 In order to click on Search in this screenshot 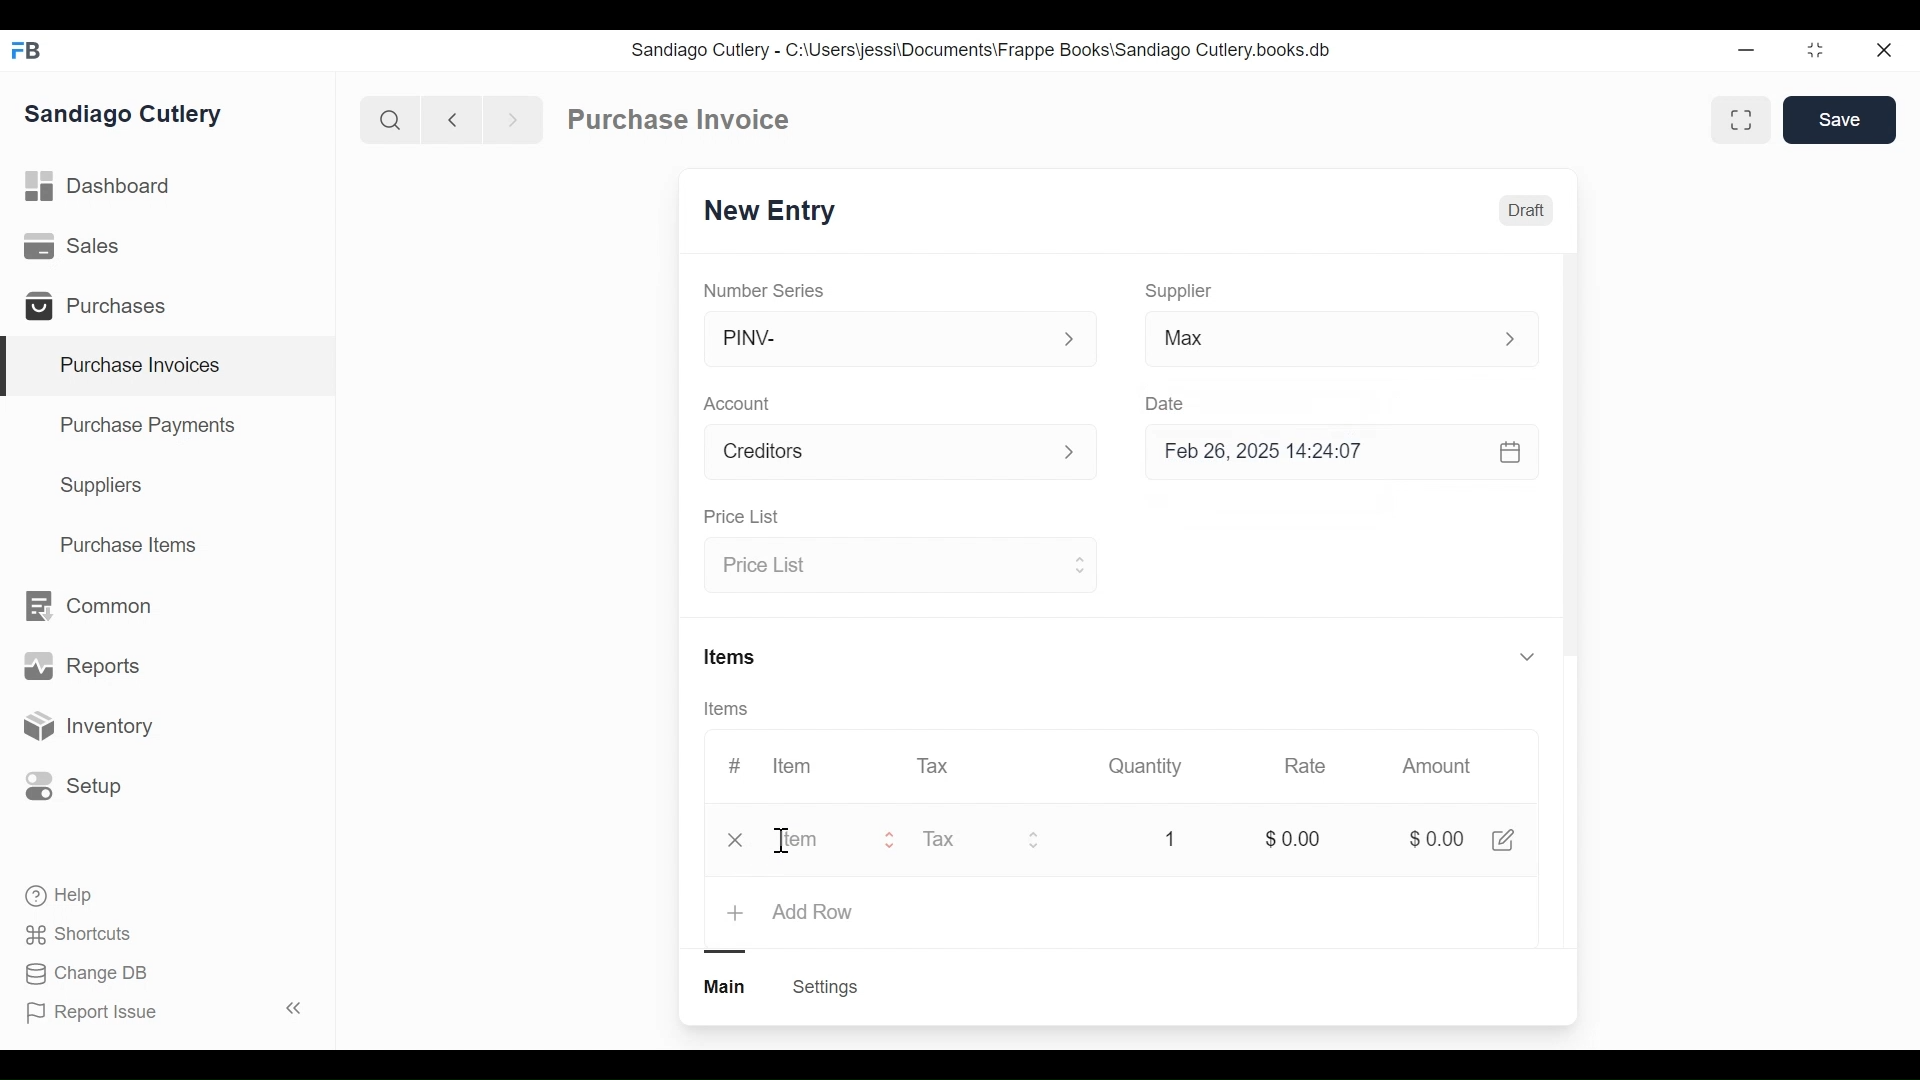, I will do `click(390, 119)`.